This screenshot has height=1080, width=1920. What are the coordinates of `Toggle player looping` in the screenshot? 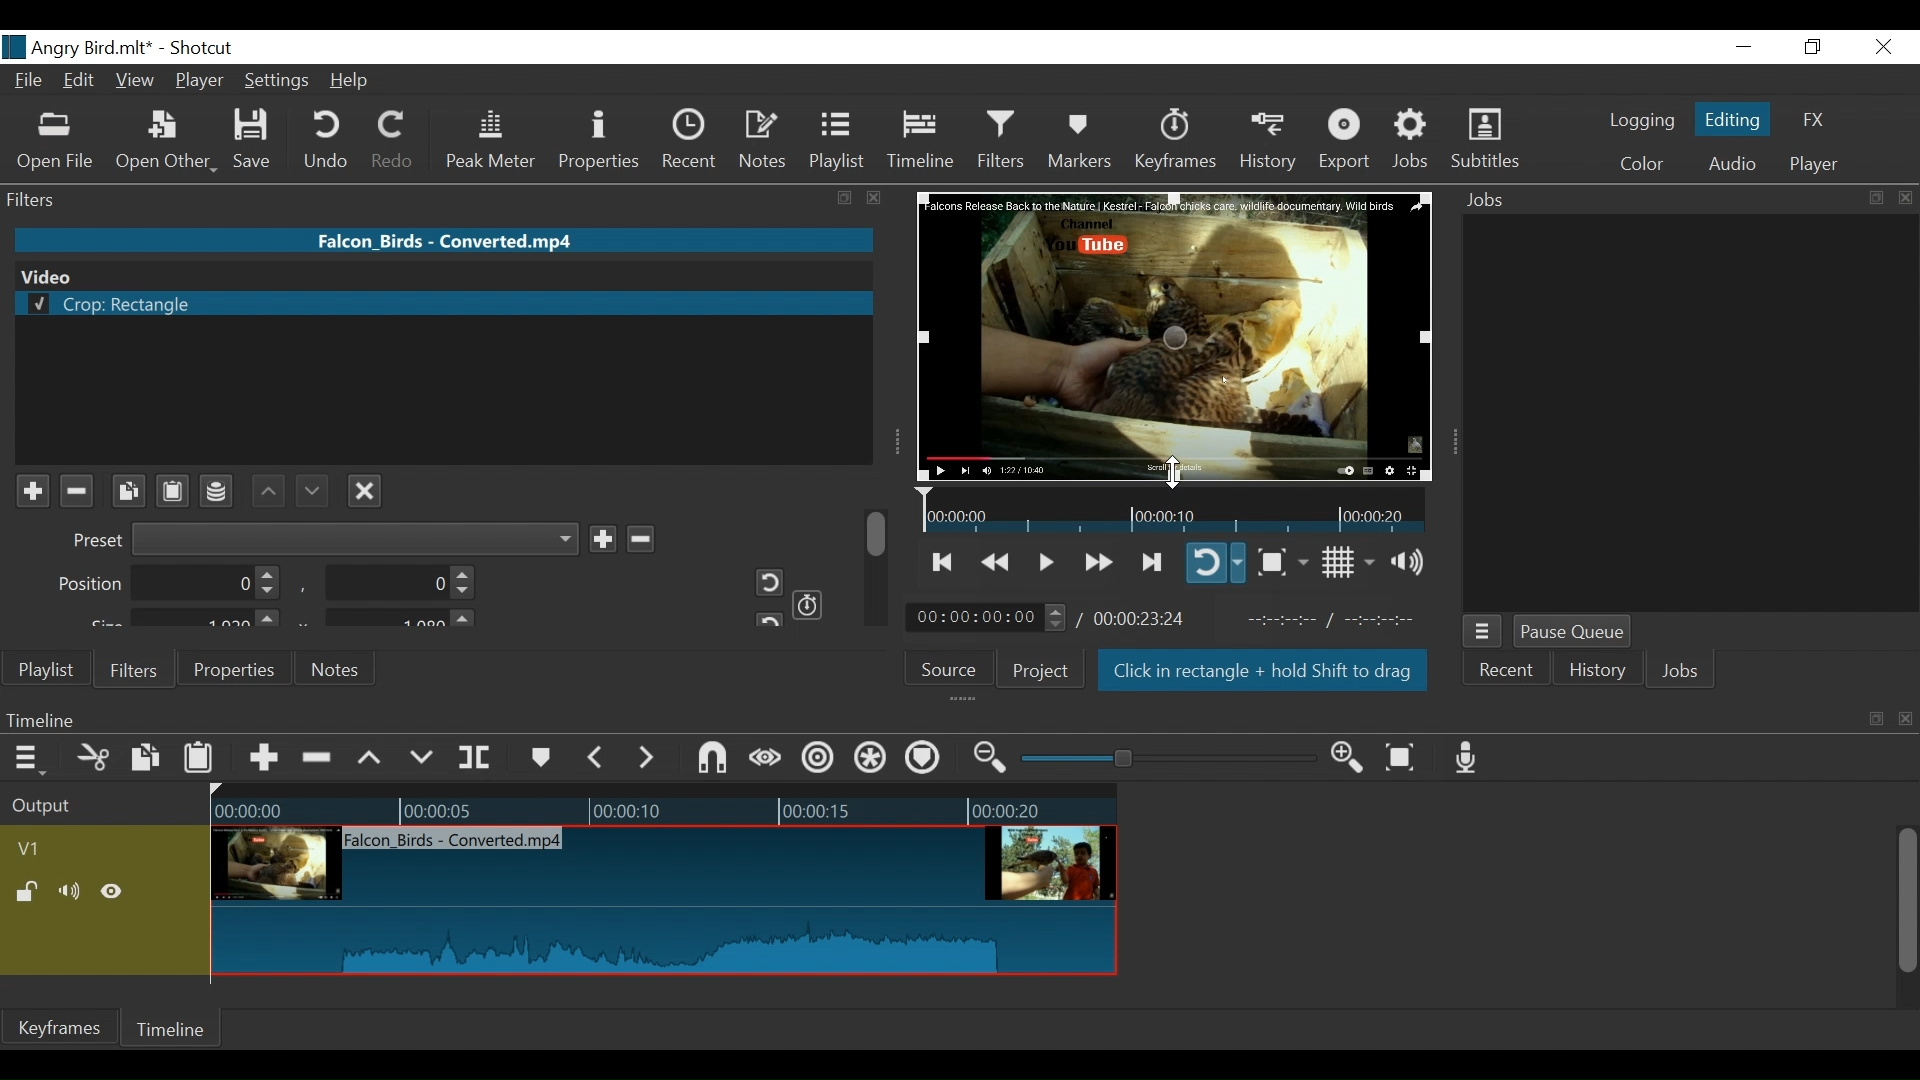 It's located at (1215, 562).